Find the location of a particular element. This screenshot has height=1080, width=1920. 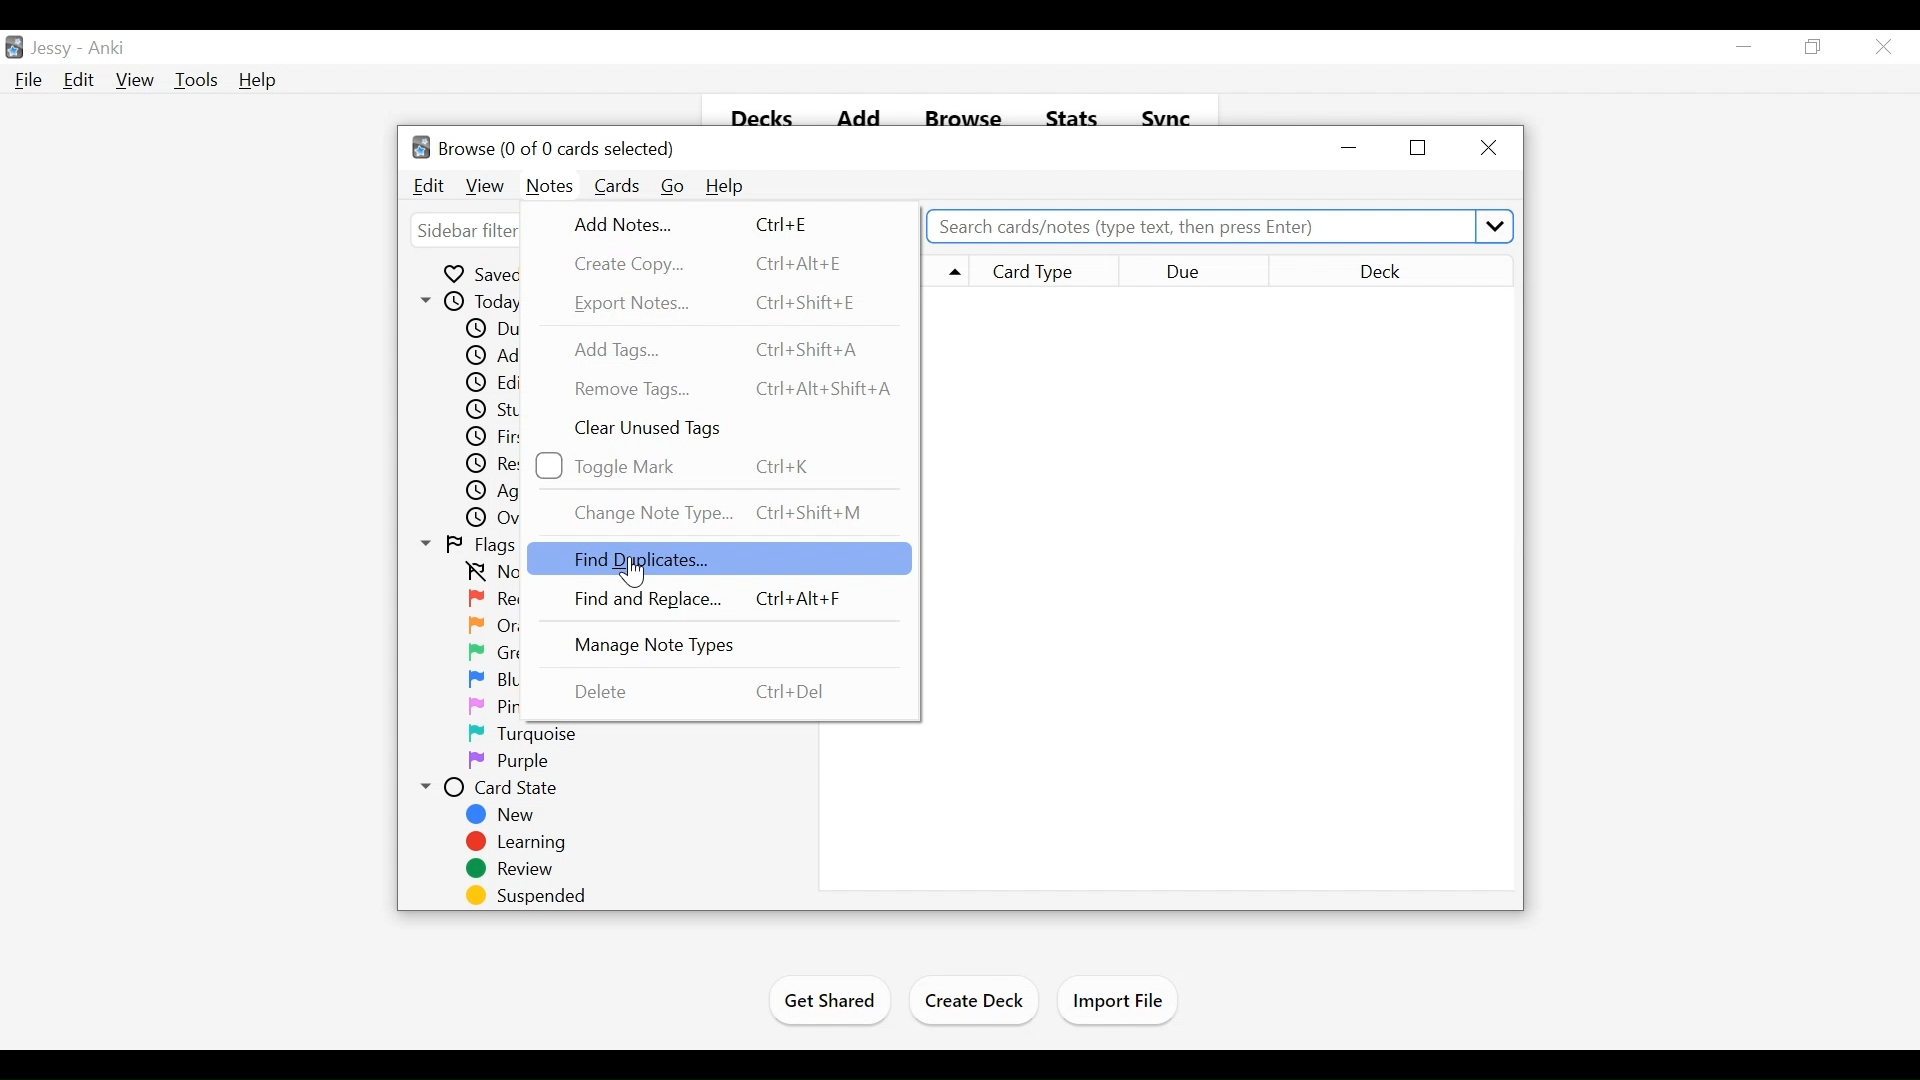

Find and Replace is located at coordinates (709, 600).